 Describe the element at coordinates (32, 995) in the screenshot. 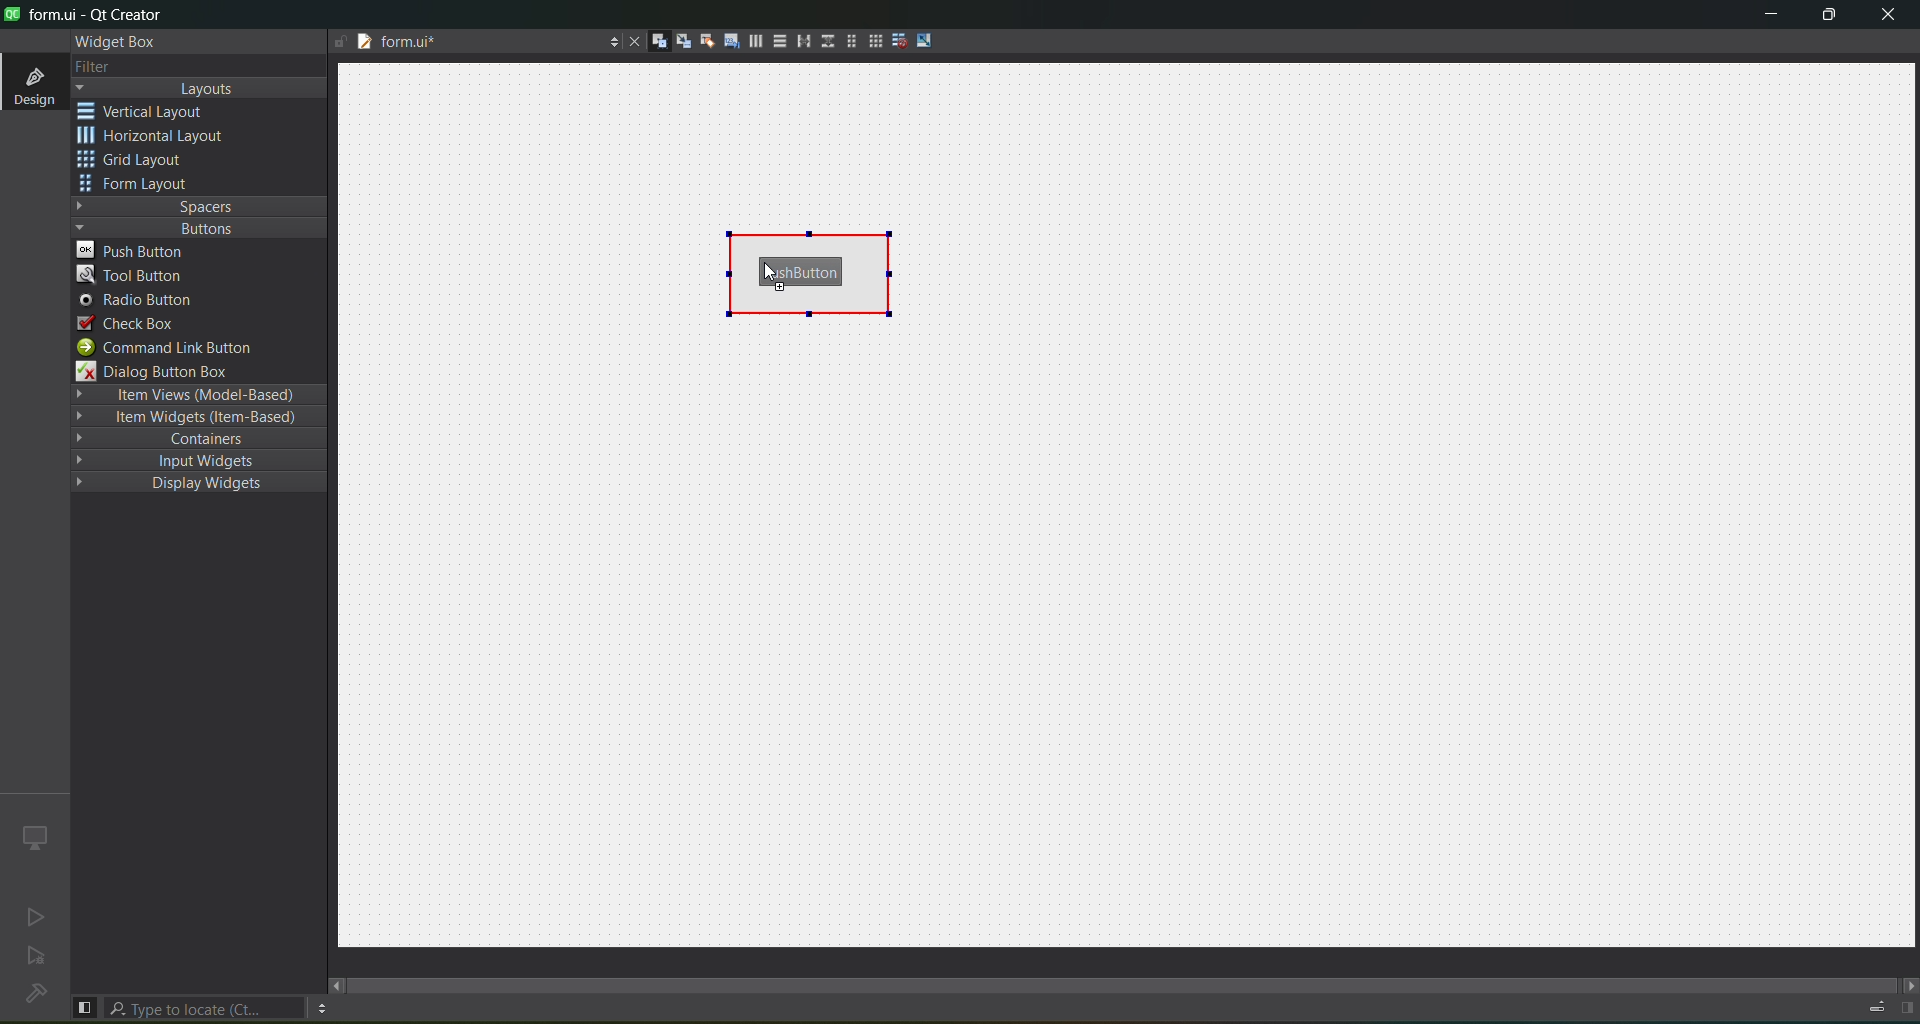

I see `no project loading` at that location.